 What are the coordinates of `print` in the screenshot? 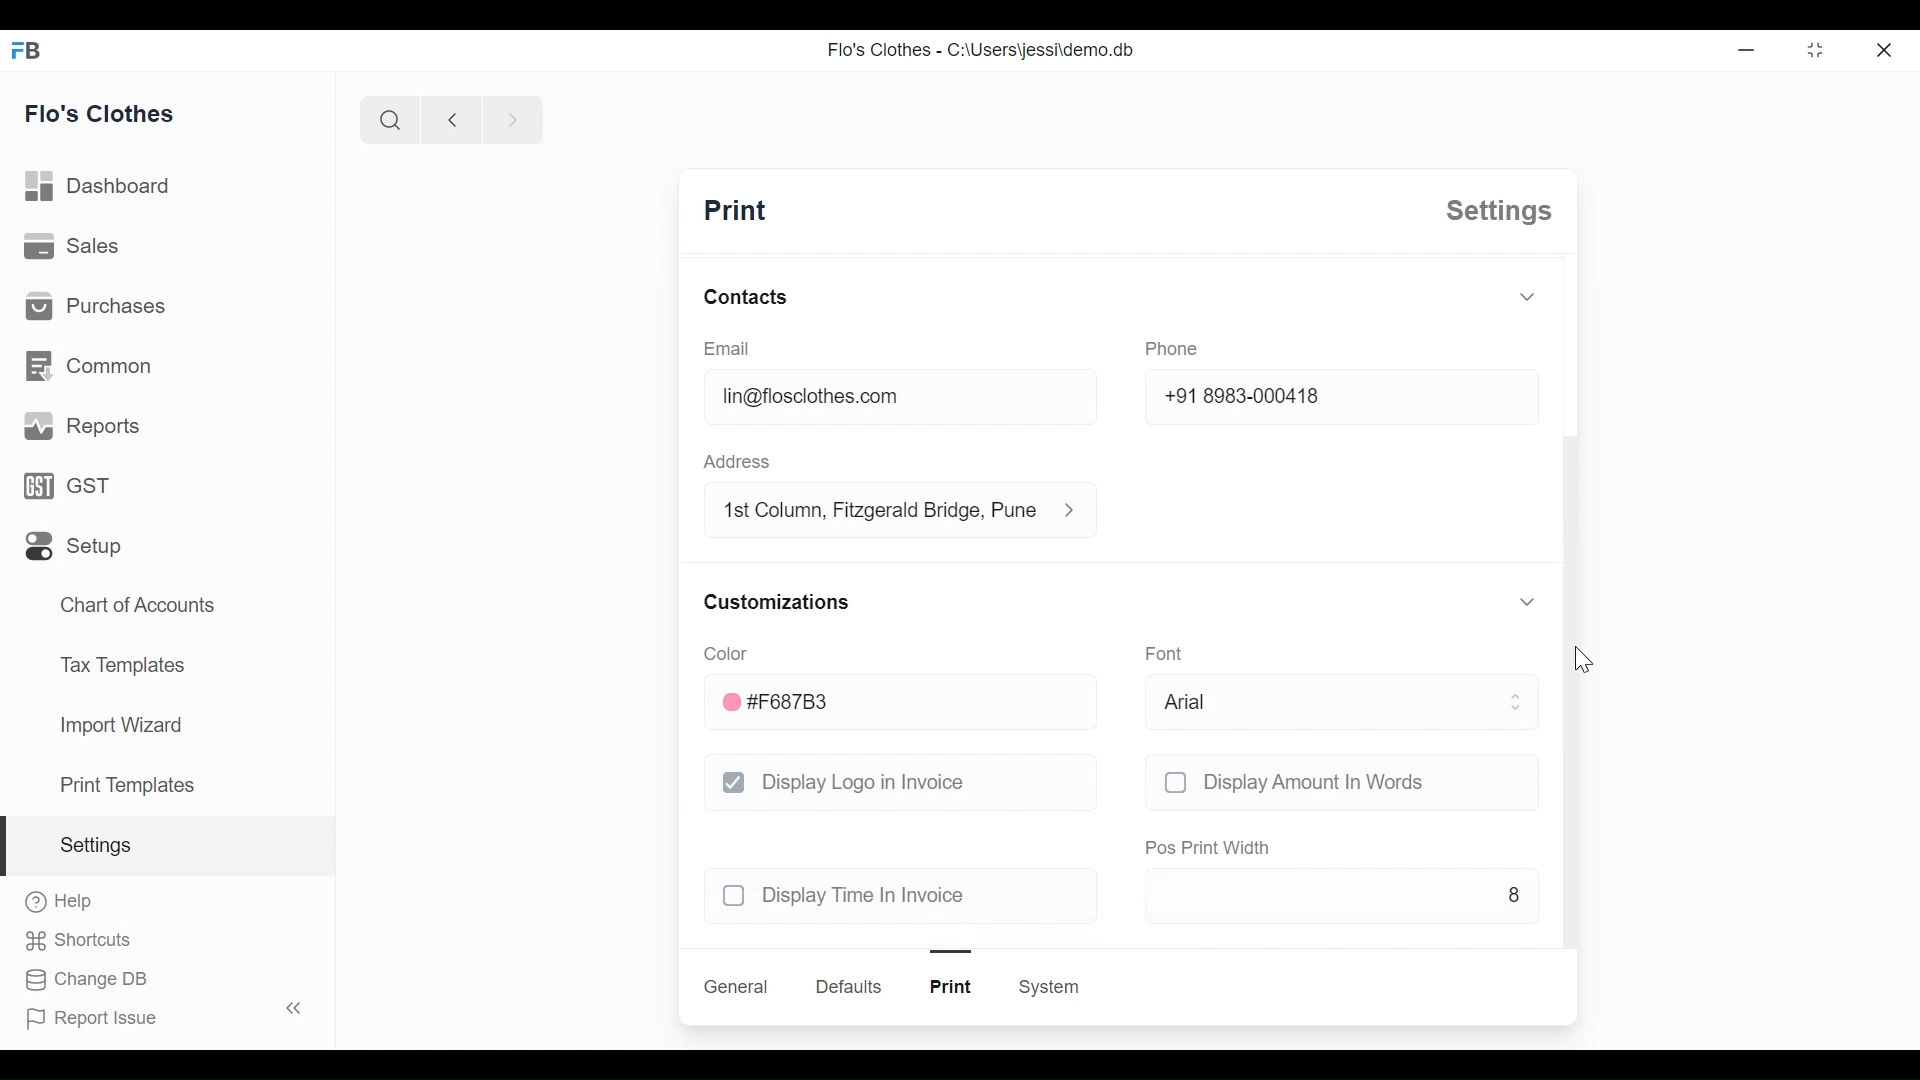 It's located at (952, 986).